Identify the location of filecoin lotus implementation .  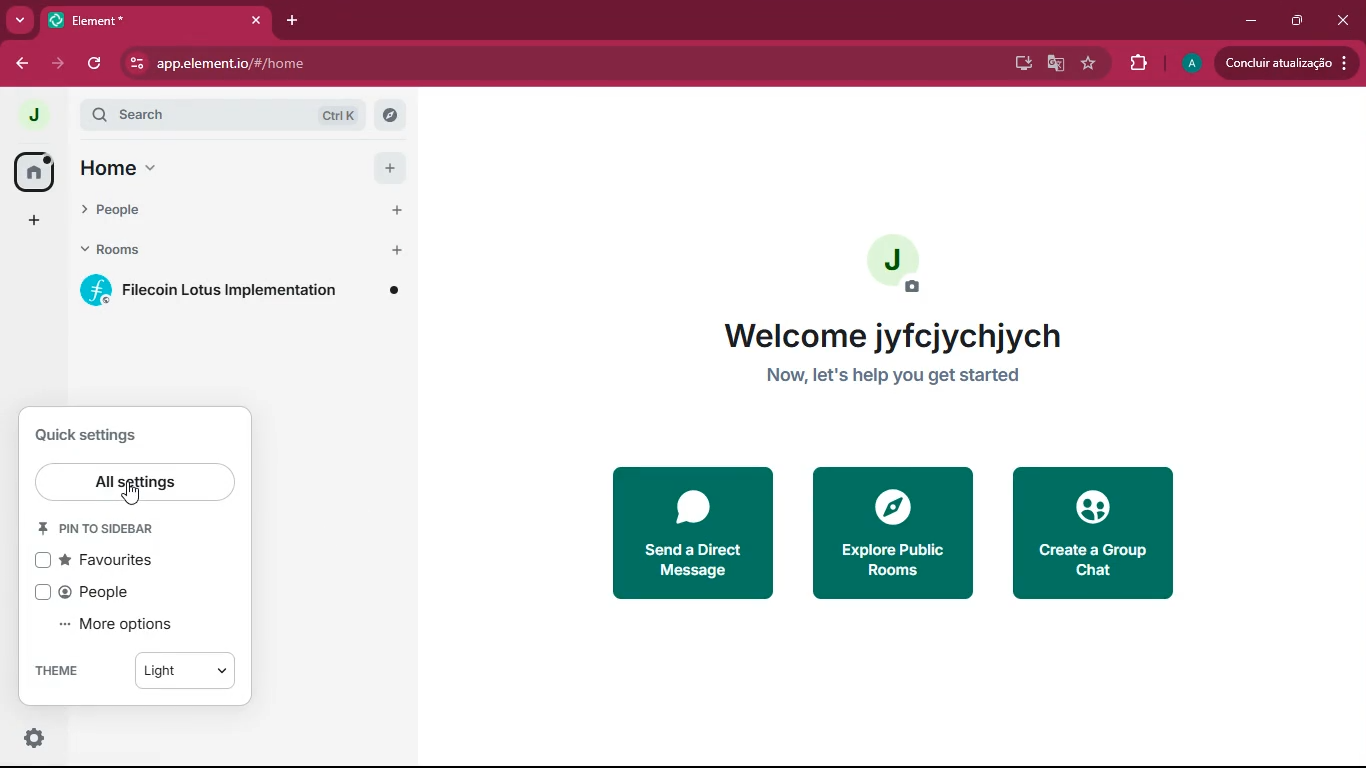
(245, 293).